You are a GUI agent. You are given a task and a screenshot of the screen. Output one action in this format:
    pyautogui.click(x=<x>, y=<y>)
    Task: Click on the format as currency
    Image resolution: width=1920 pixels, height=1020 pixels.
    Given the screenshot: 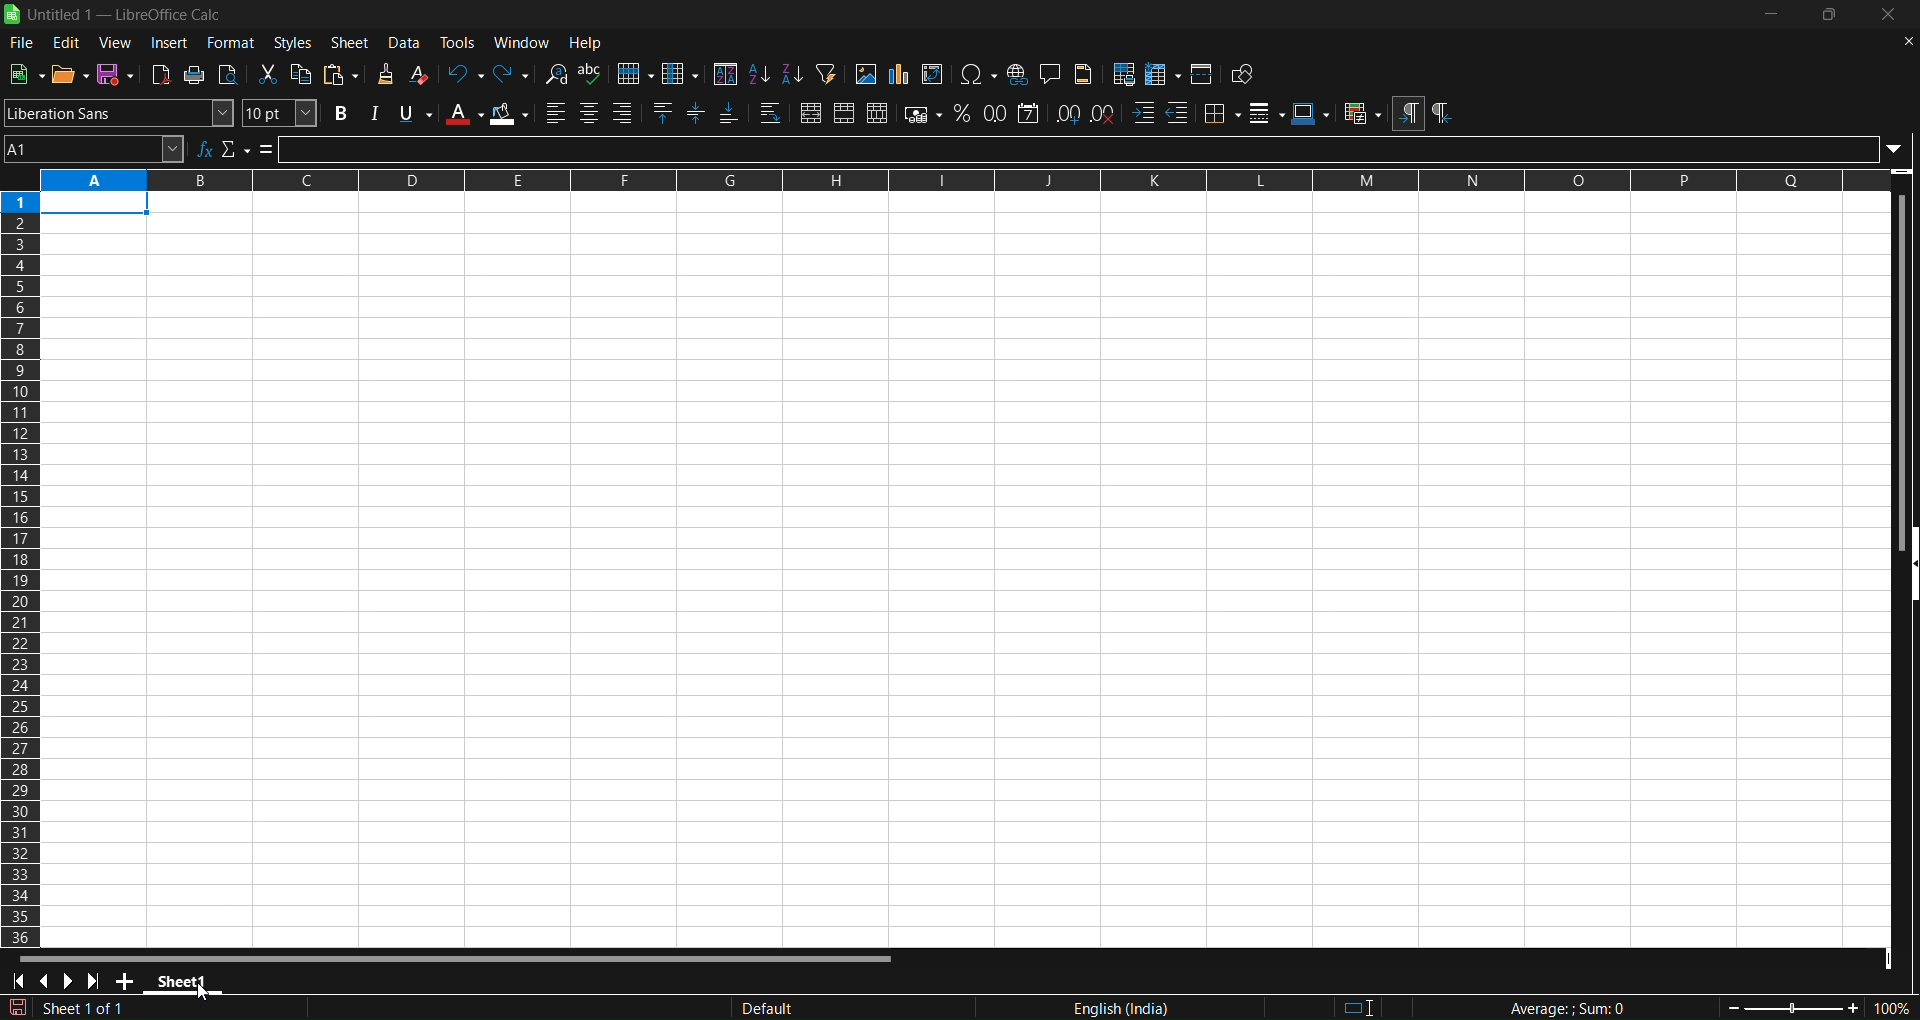 What is the action you would take?
    pyautogui.click(x=924, y=115)
    